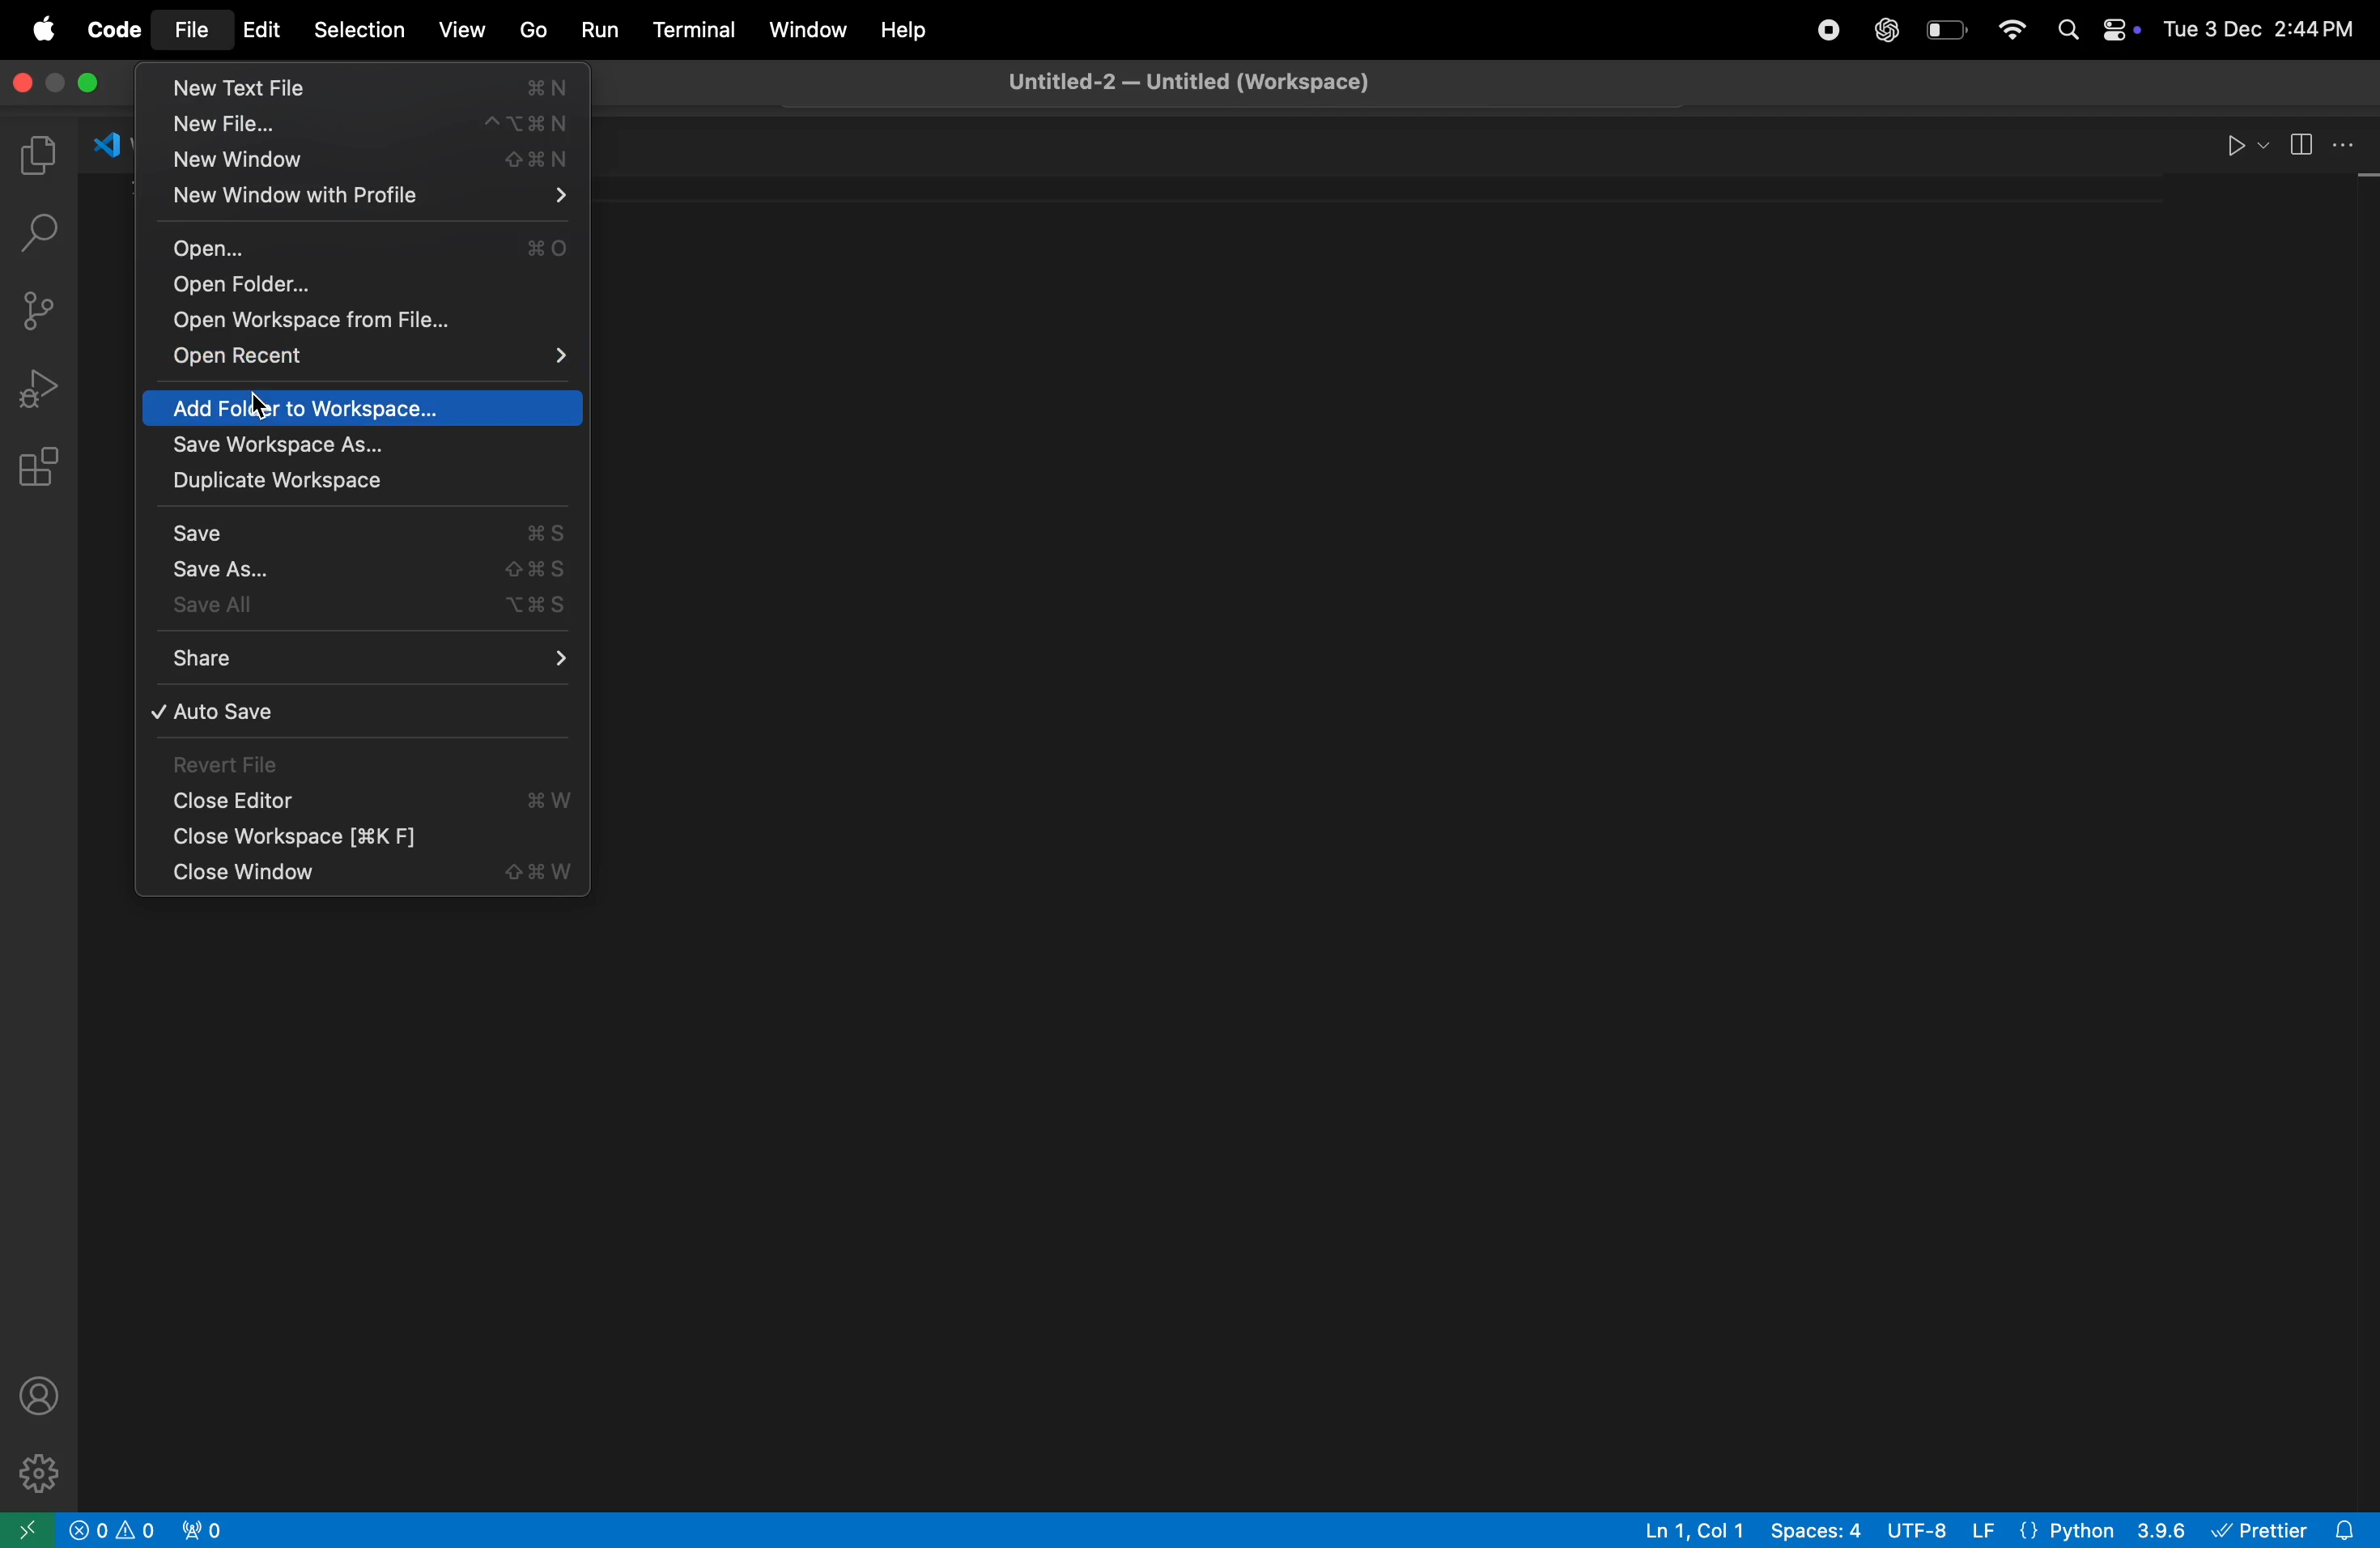 The image size is (2380, 1548). Describe the element at coordinates (258, 28) in the screenshot. I see `edit` at that location.